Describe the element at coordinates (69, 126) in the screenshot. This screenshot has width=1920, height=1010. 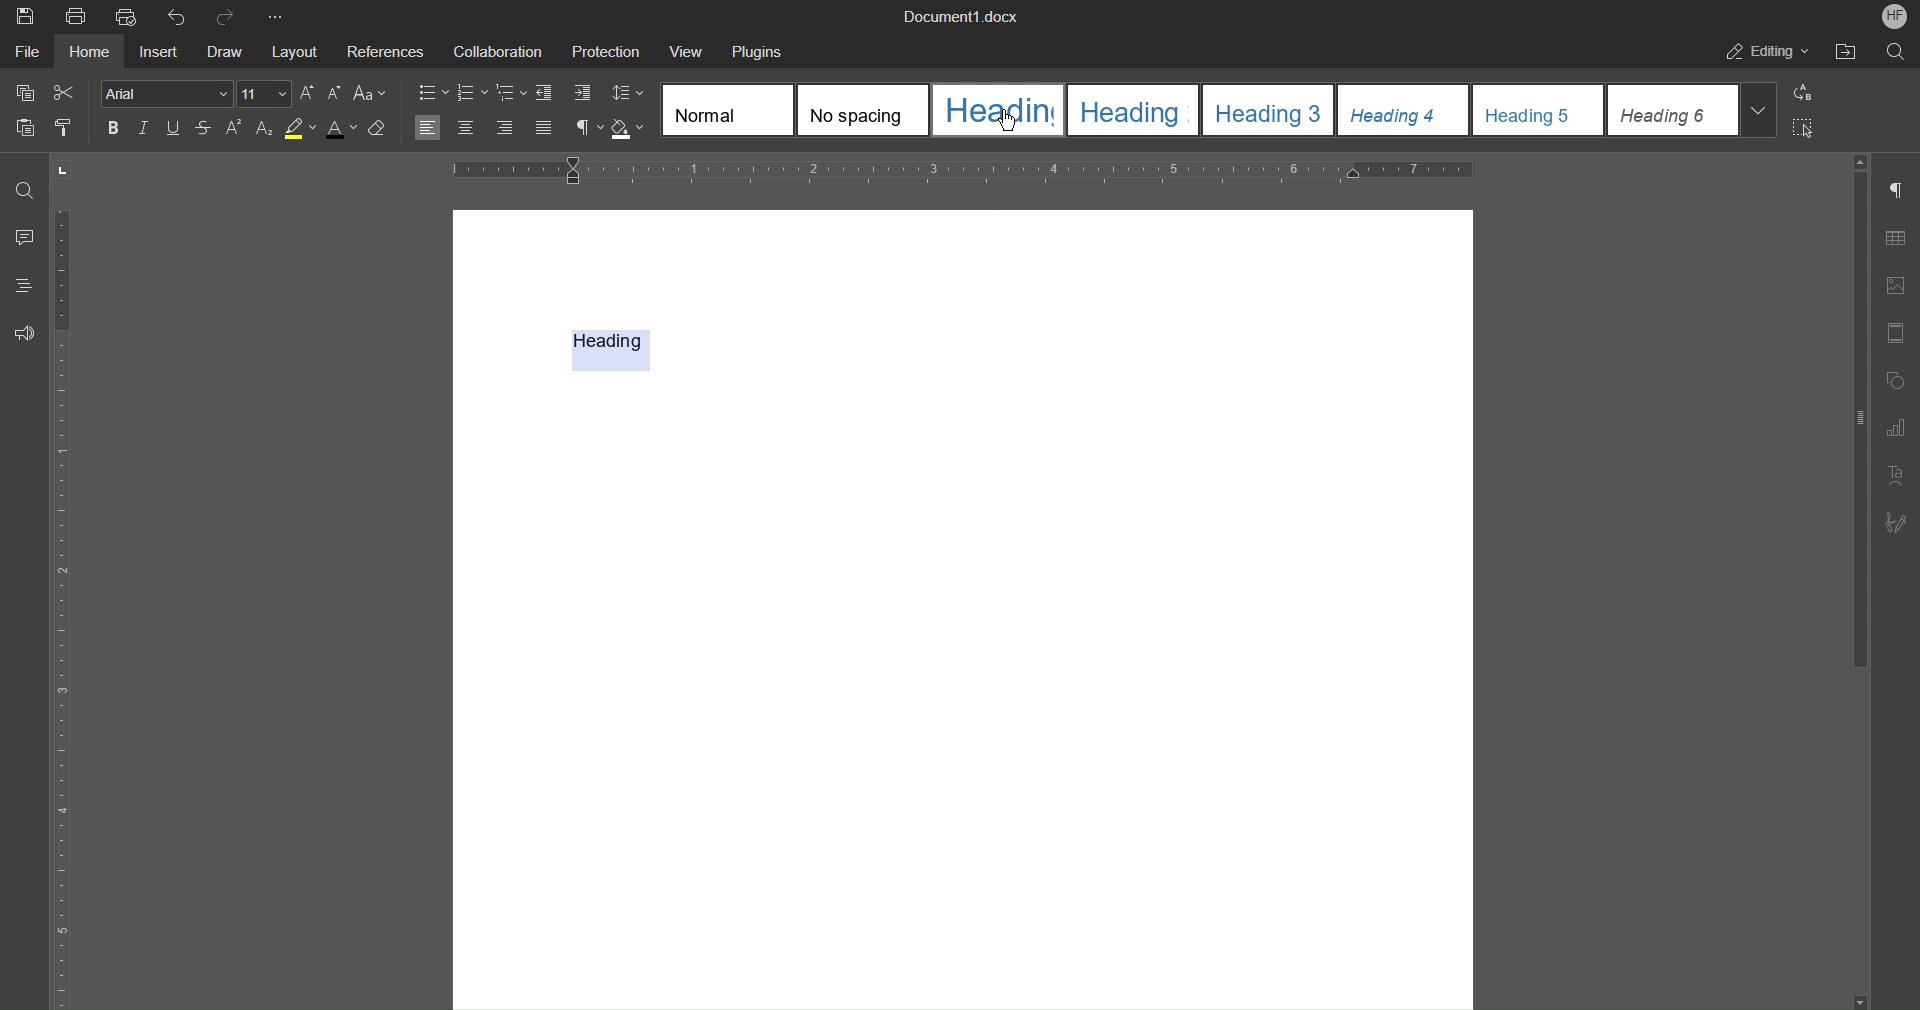
I see `Copy Style` at that location.